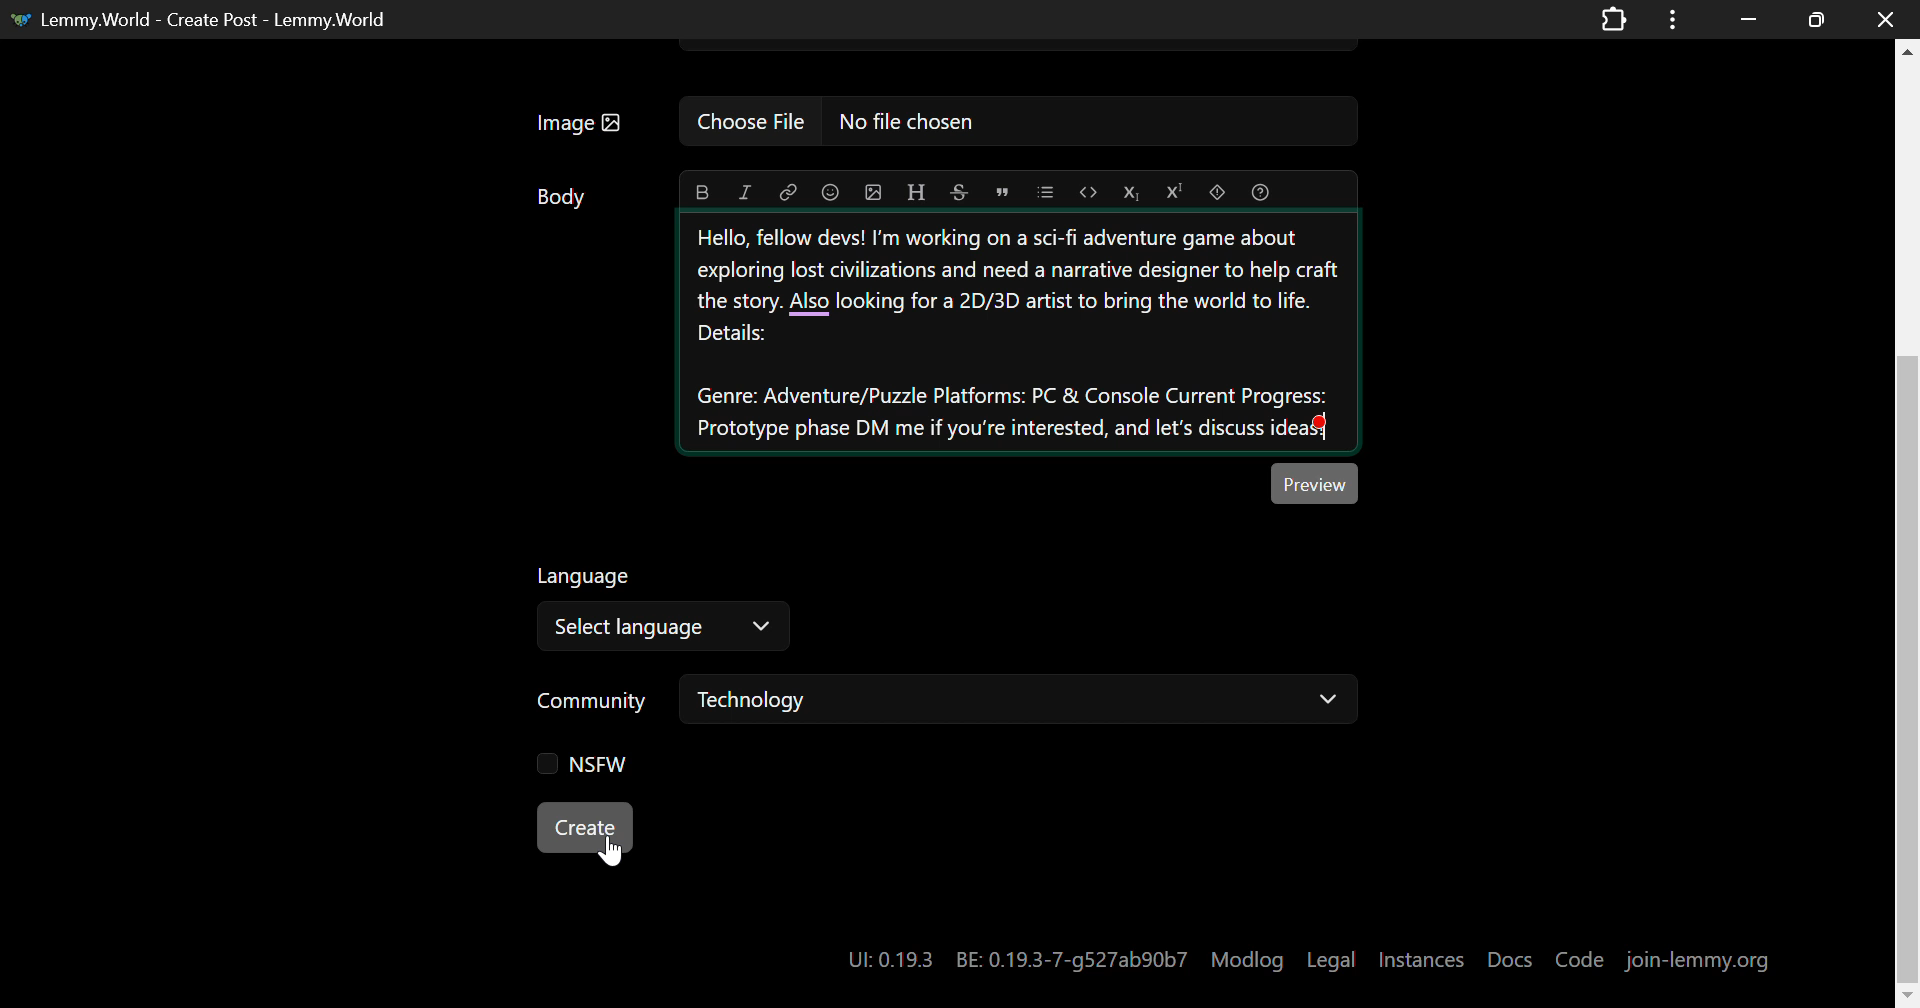 The image size is (1920, 1008). I want to click on strikethrough, so click(958, 192).